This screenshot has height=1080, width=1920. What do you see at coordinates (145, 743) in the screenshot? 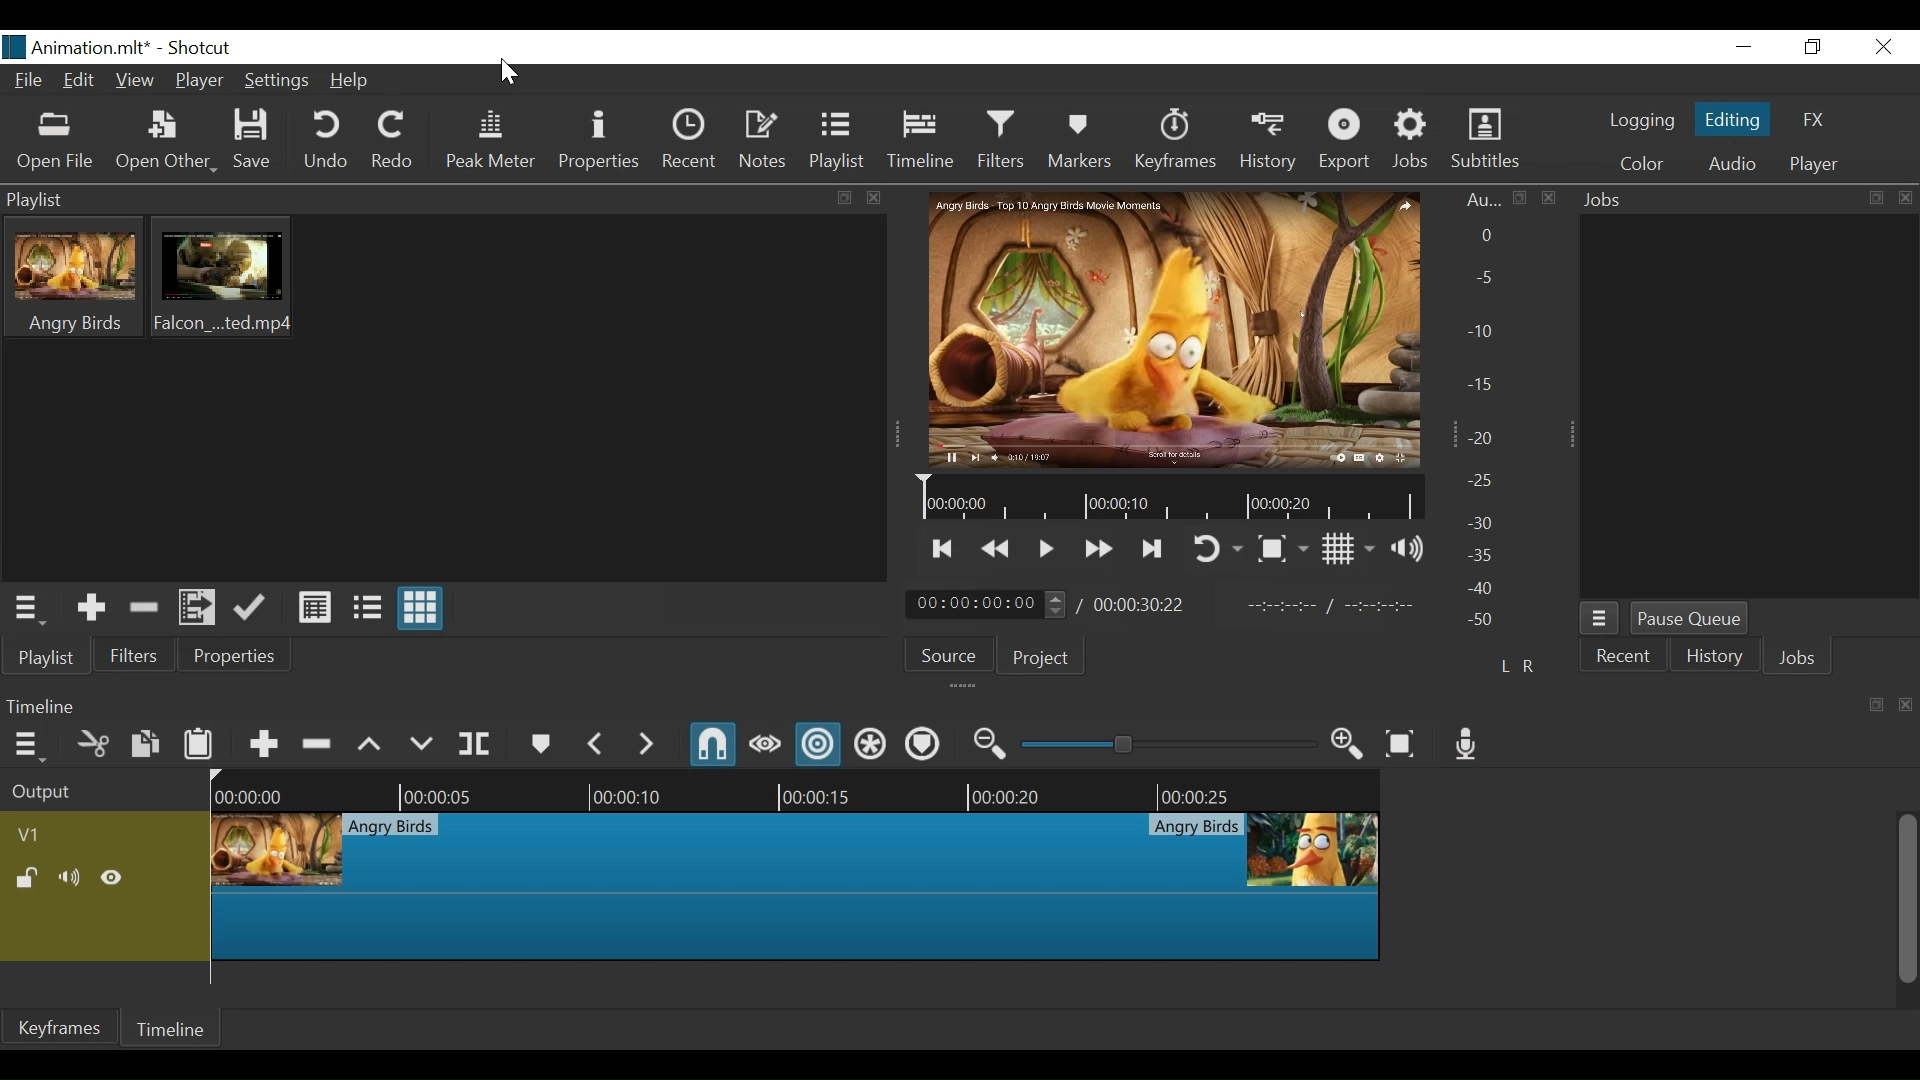
I see `Copy` at bounding box center [145, 743].